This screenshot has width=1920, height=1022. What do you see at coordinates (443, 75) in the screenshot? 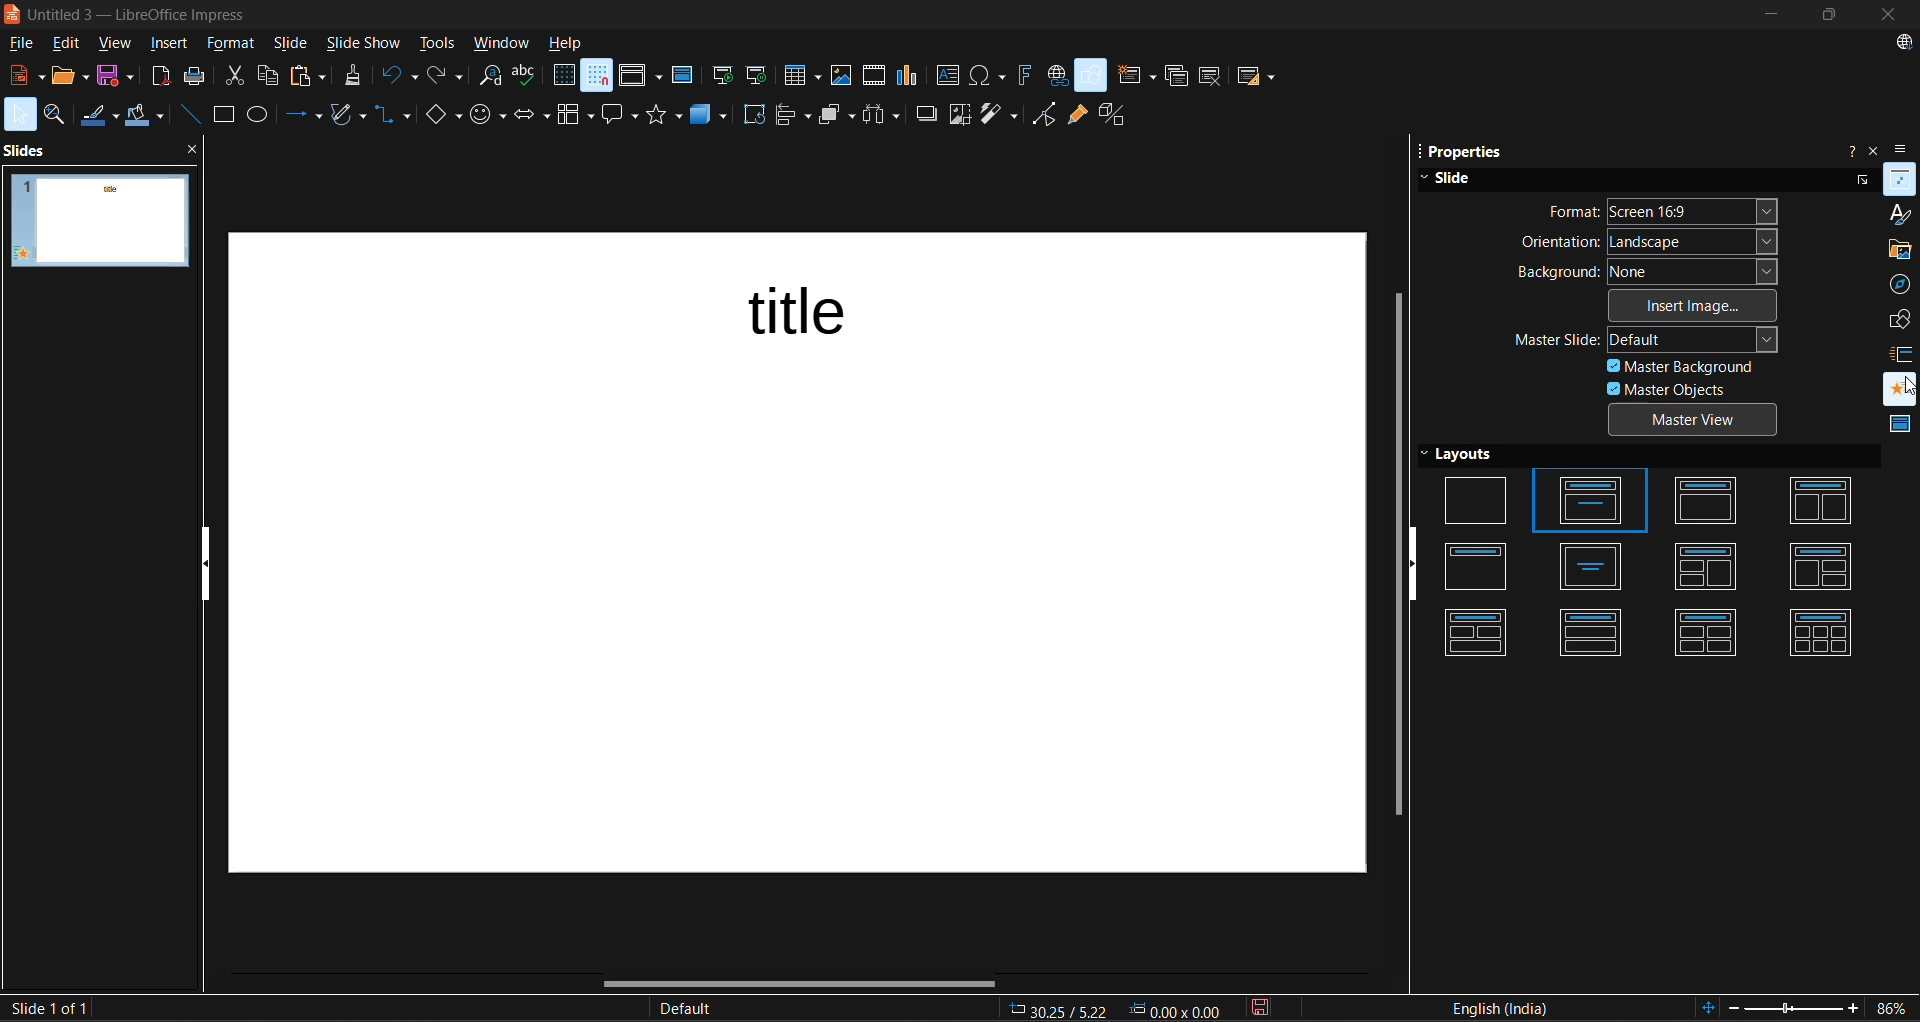
I see `redo` at bounding box center [443, 75].